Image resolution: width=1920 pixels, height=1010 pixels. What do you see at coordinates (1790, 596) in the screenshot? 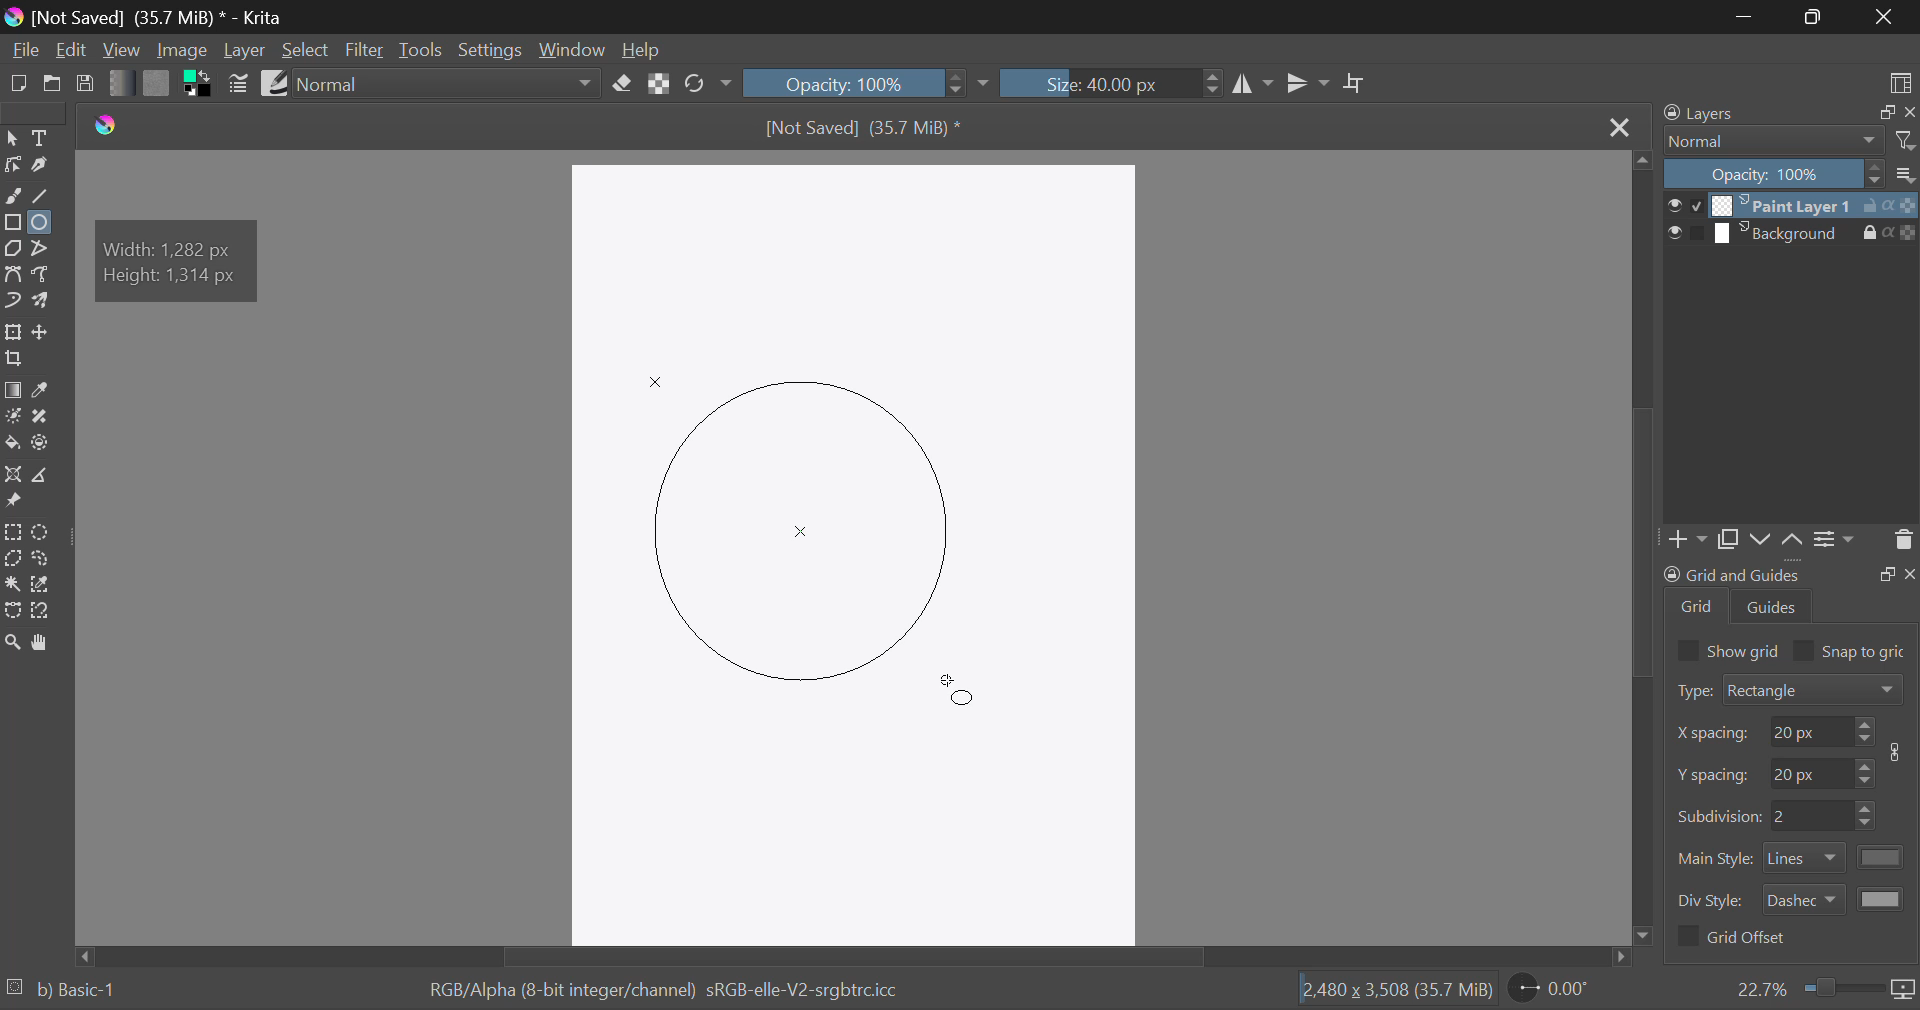
I see `Grid and Guides Docker Tab` at bounding box center [1790, 596].